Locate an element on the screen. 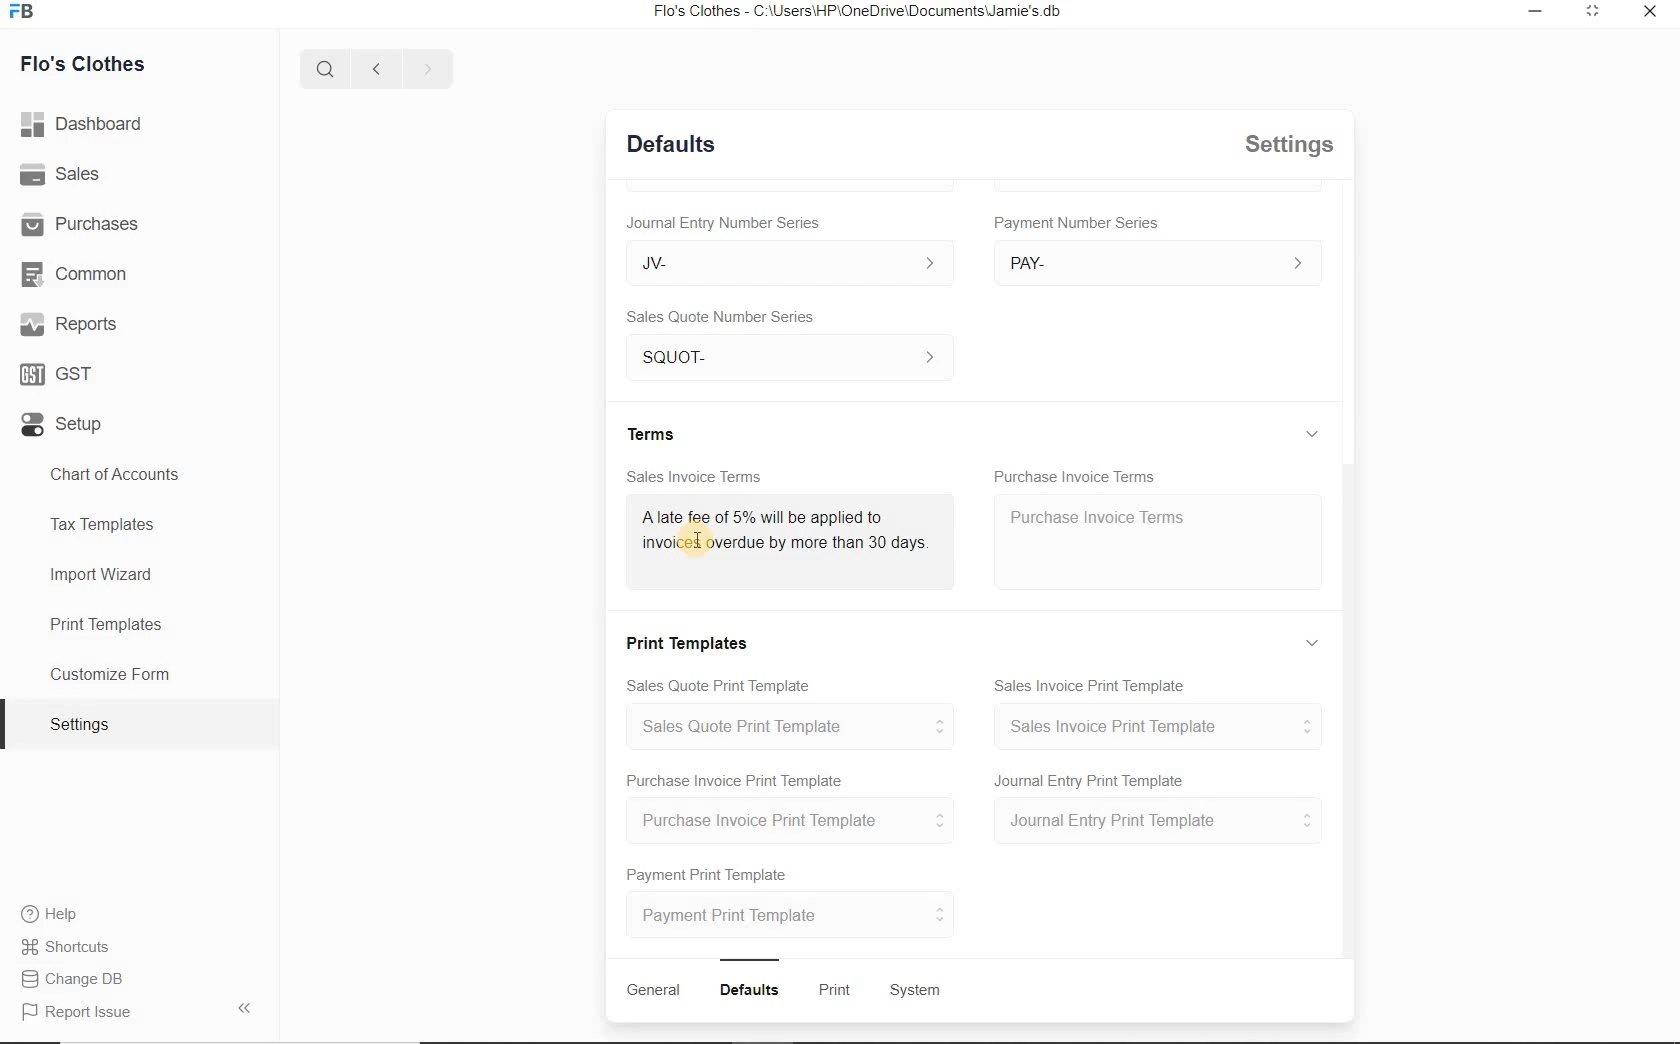 This screenshot has width=1680, height=1044. Payment Number Series is located at coordinates (1078, 223).